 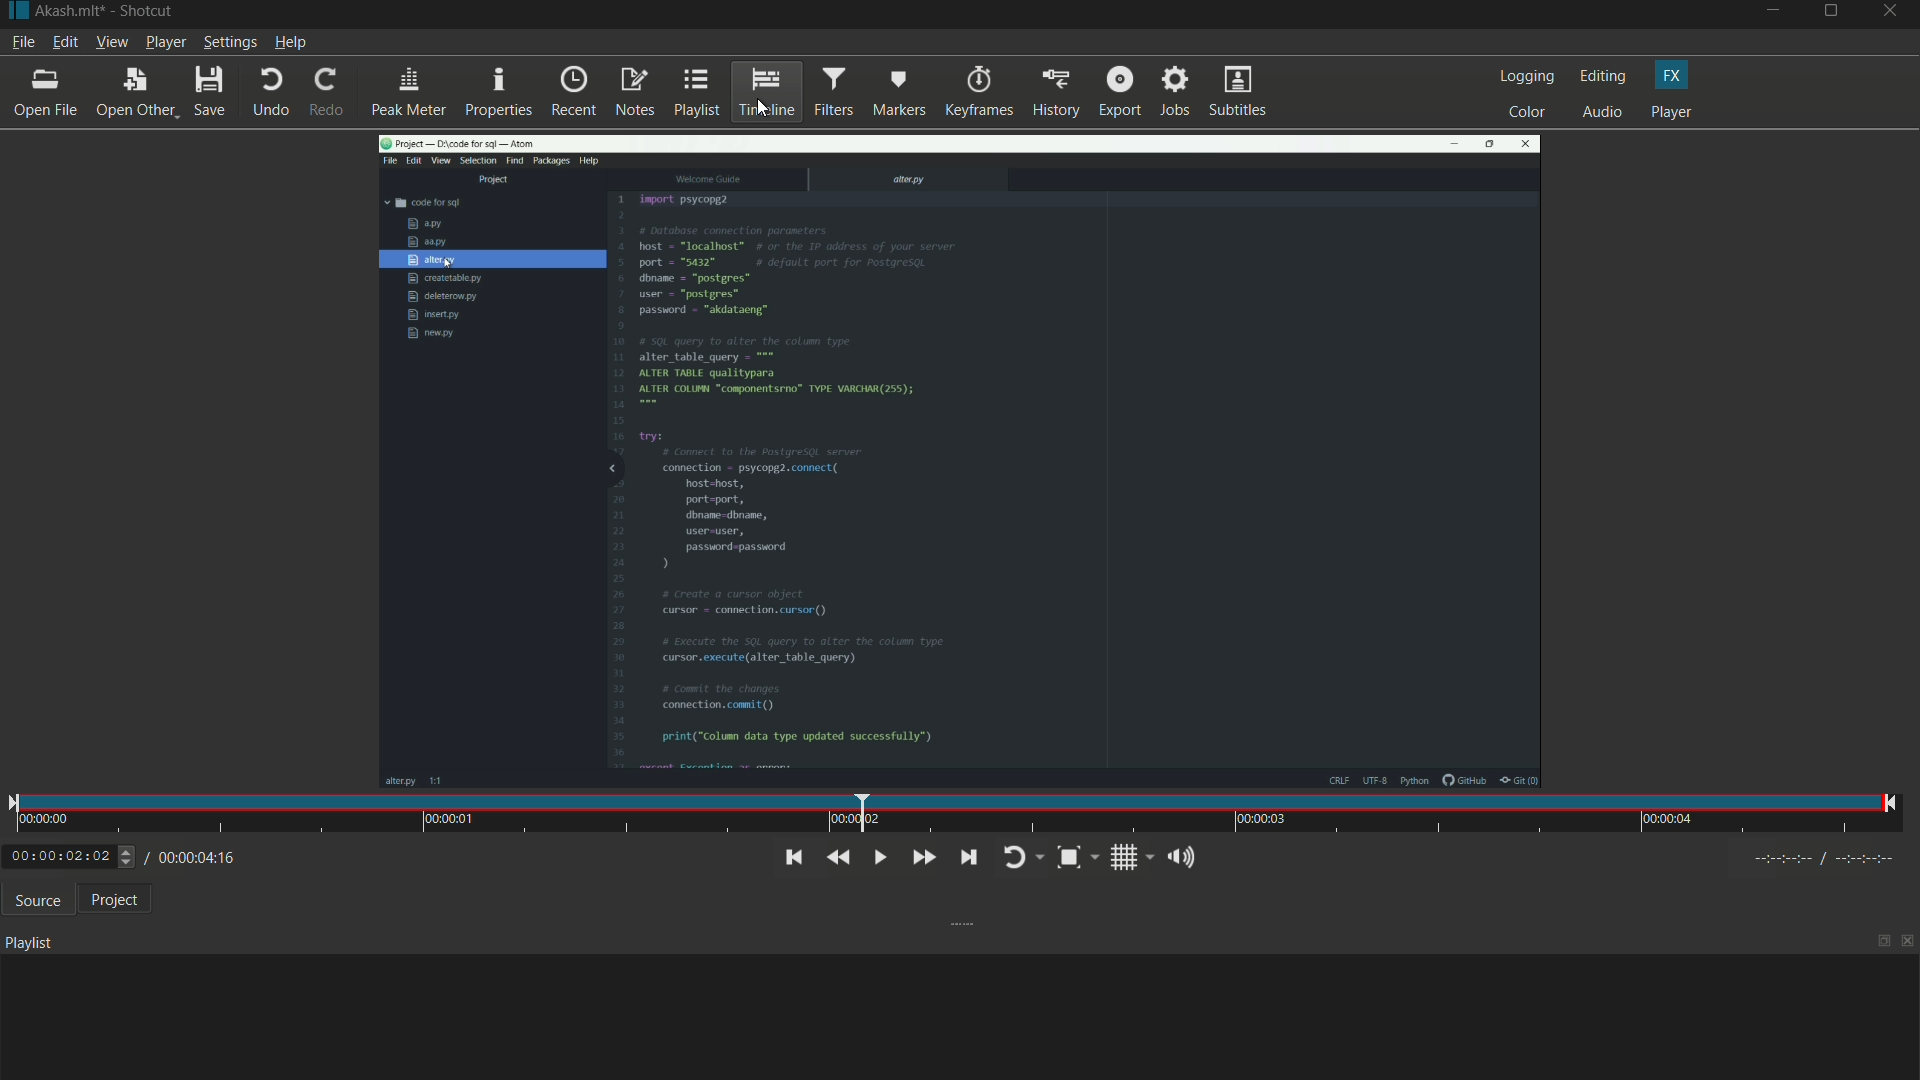 I want to click on maximize, so click(x=1883, y=941).